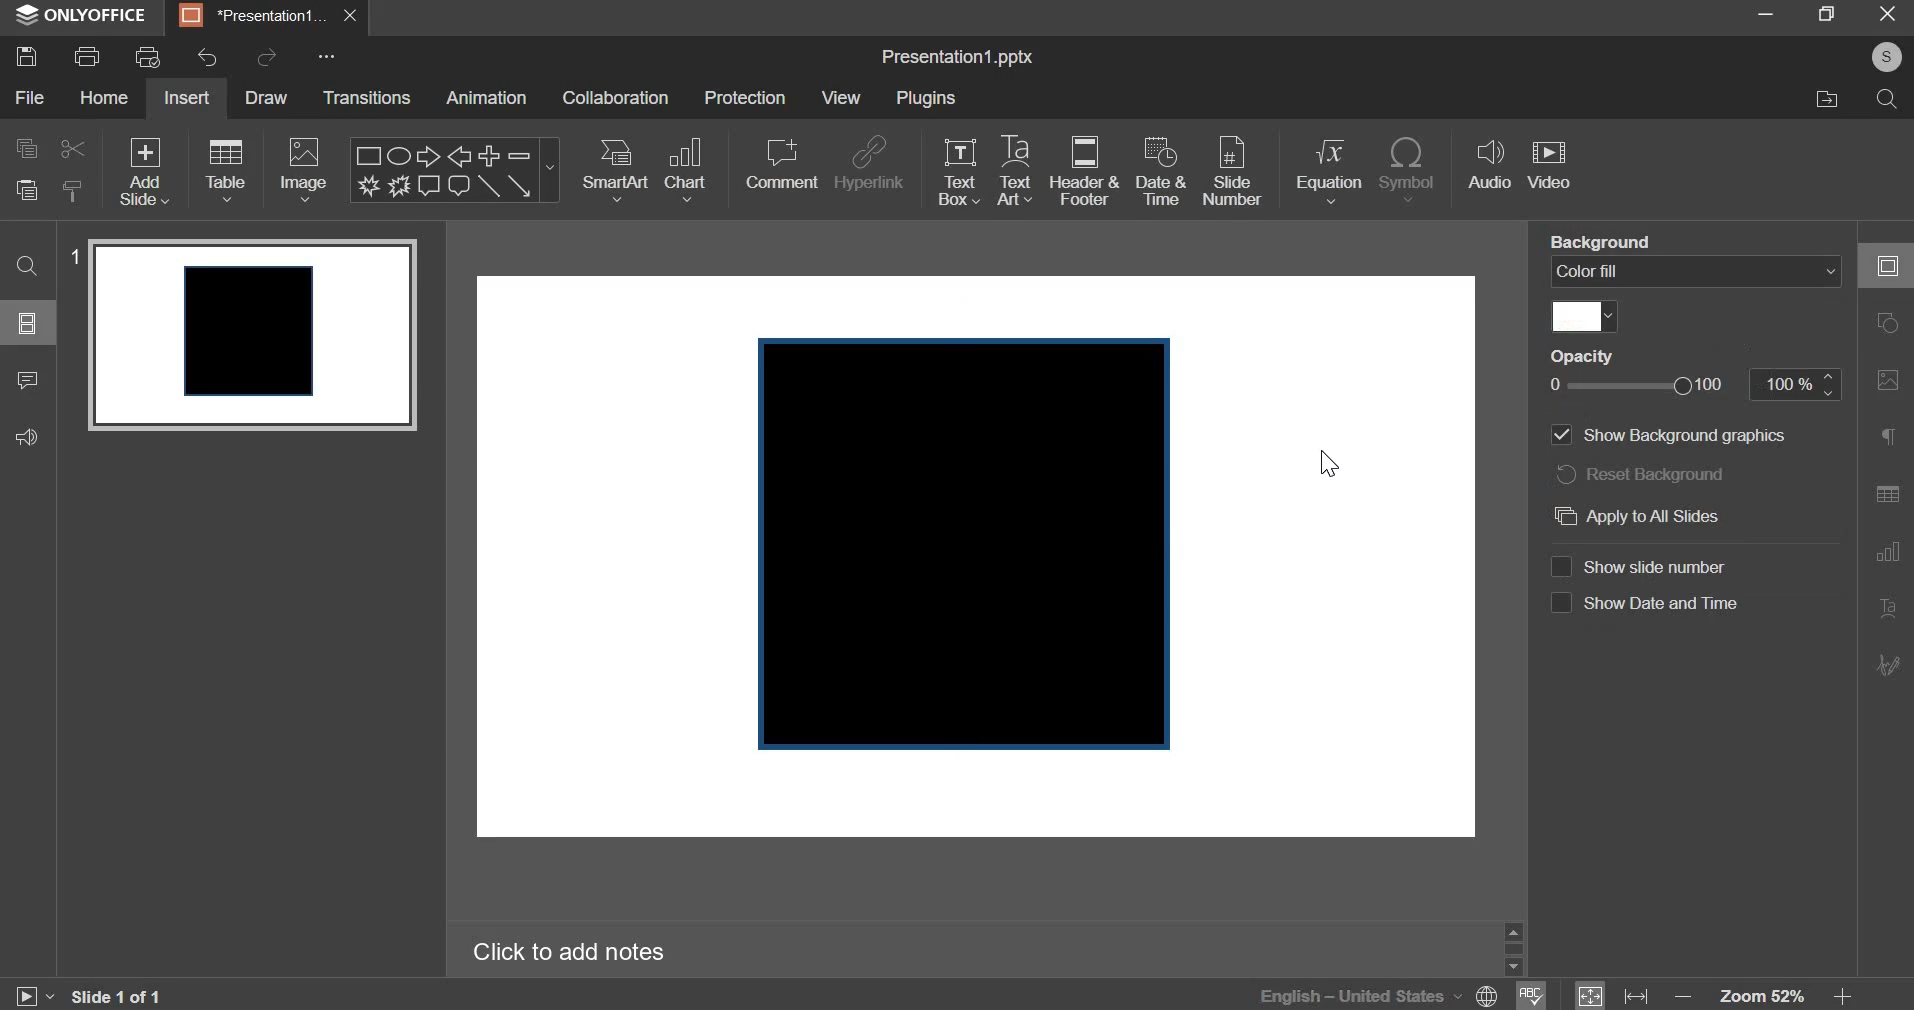 This screenshot has height=1010, width=1914. I want to click on Cursor, so click(1322, 462).